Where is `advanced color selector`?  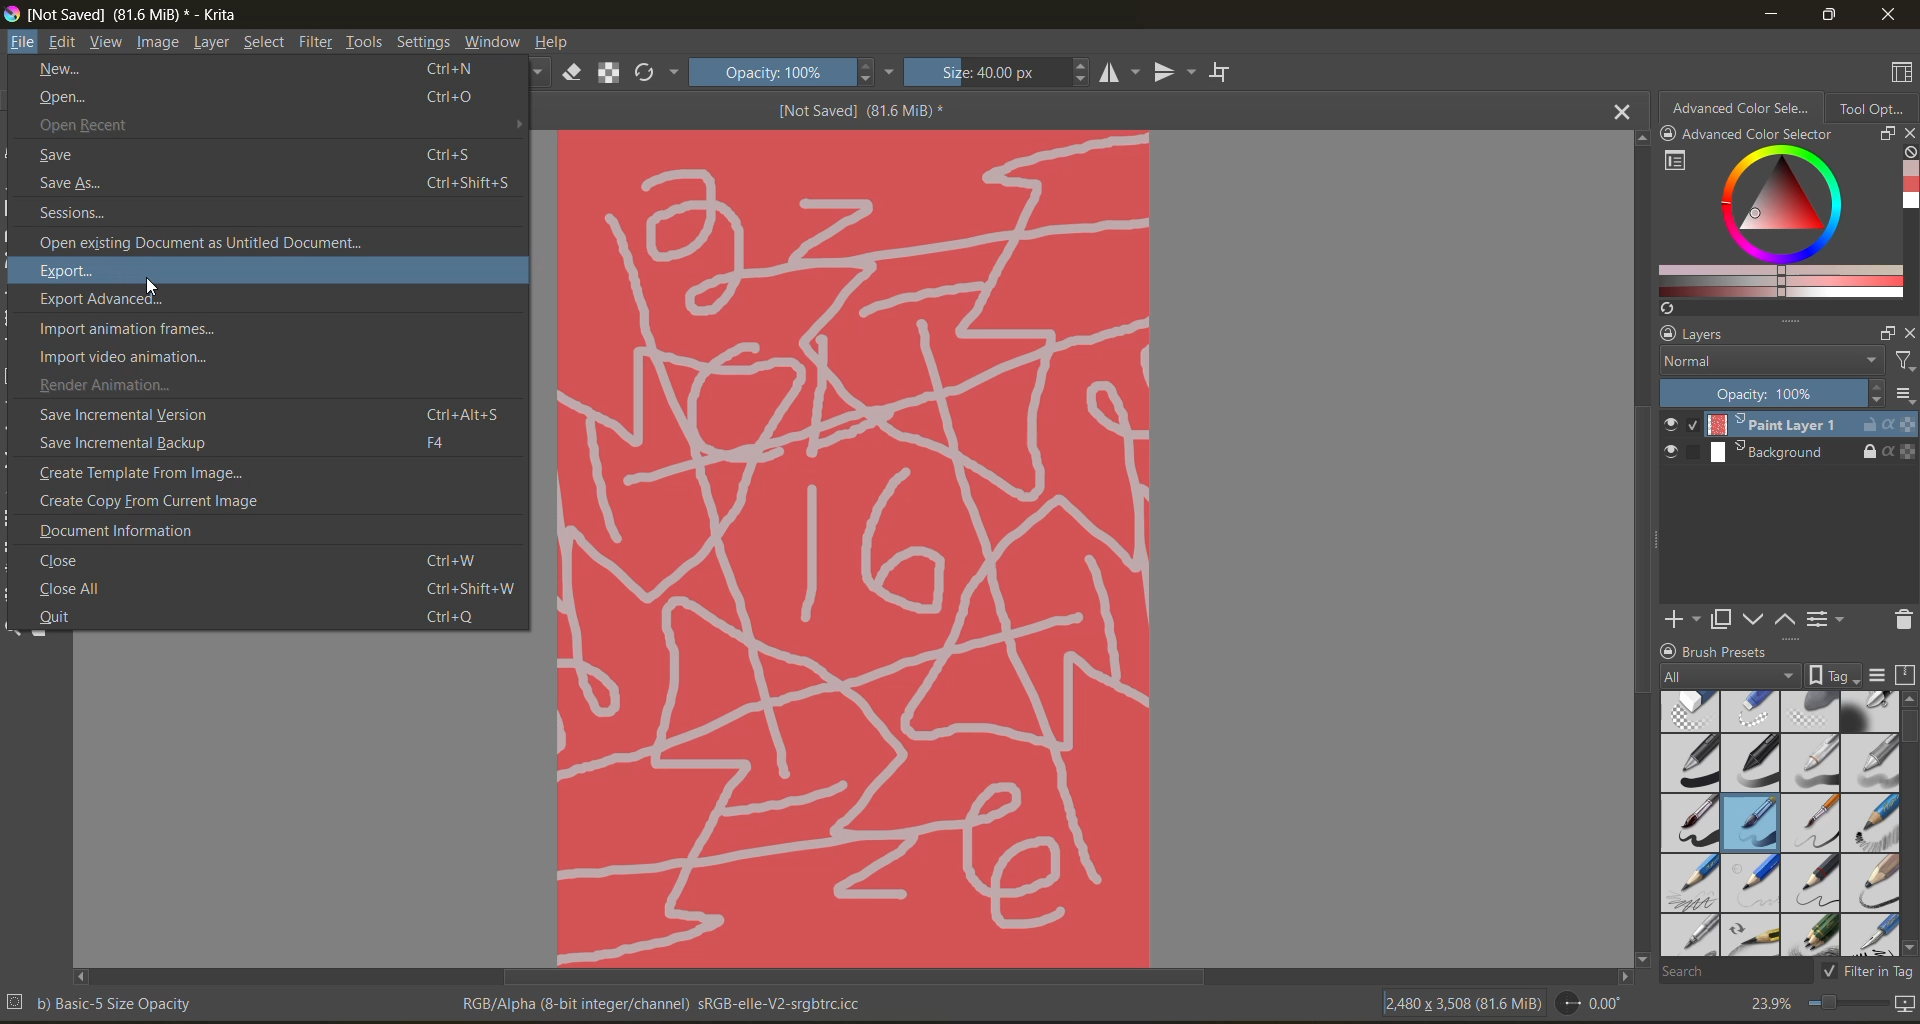 advanced color selector is located at coordinates (1741, 106).